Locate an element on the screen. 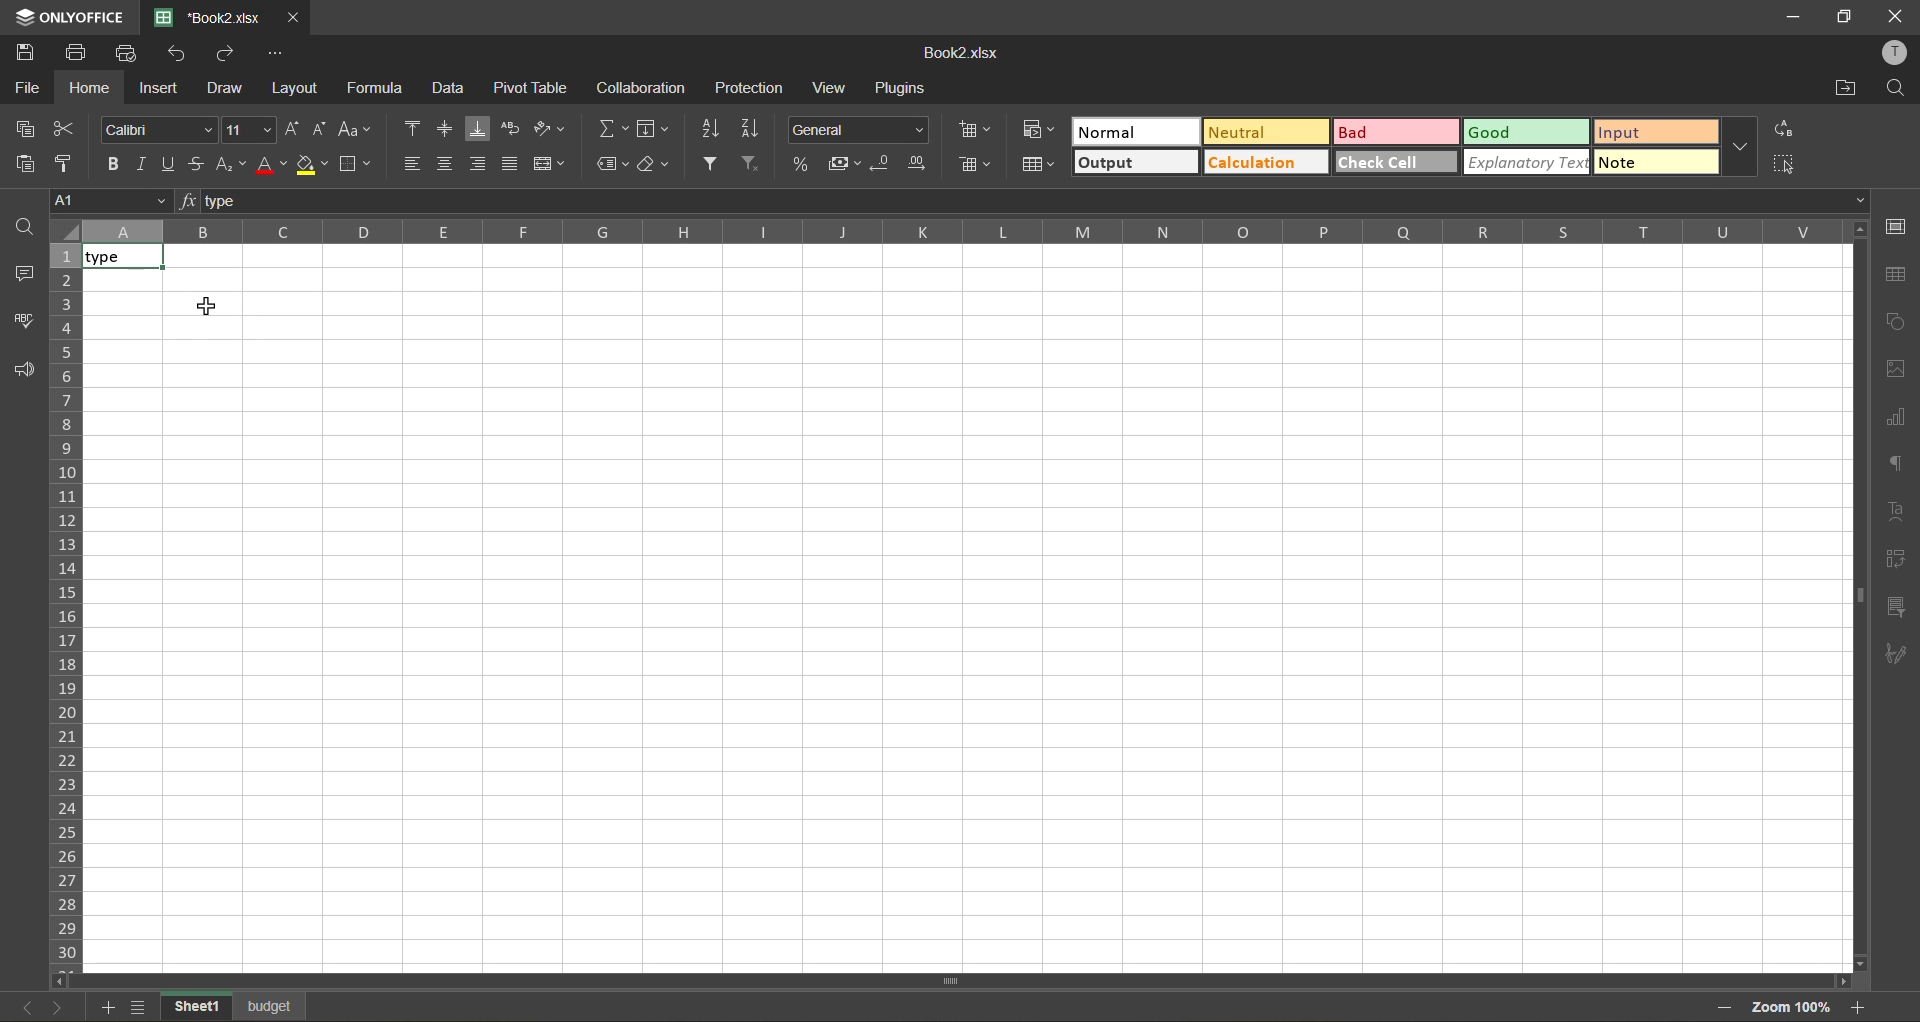 This screenshot has width=1920, height=1022. fields is located at coordinates (654, 128).